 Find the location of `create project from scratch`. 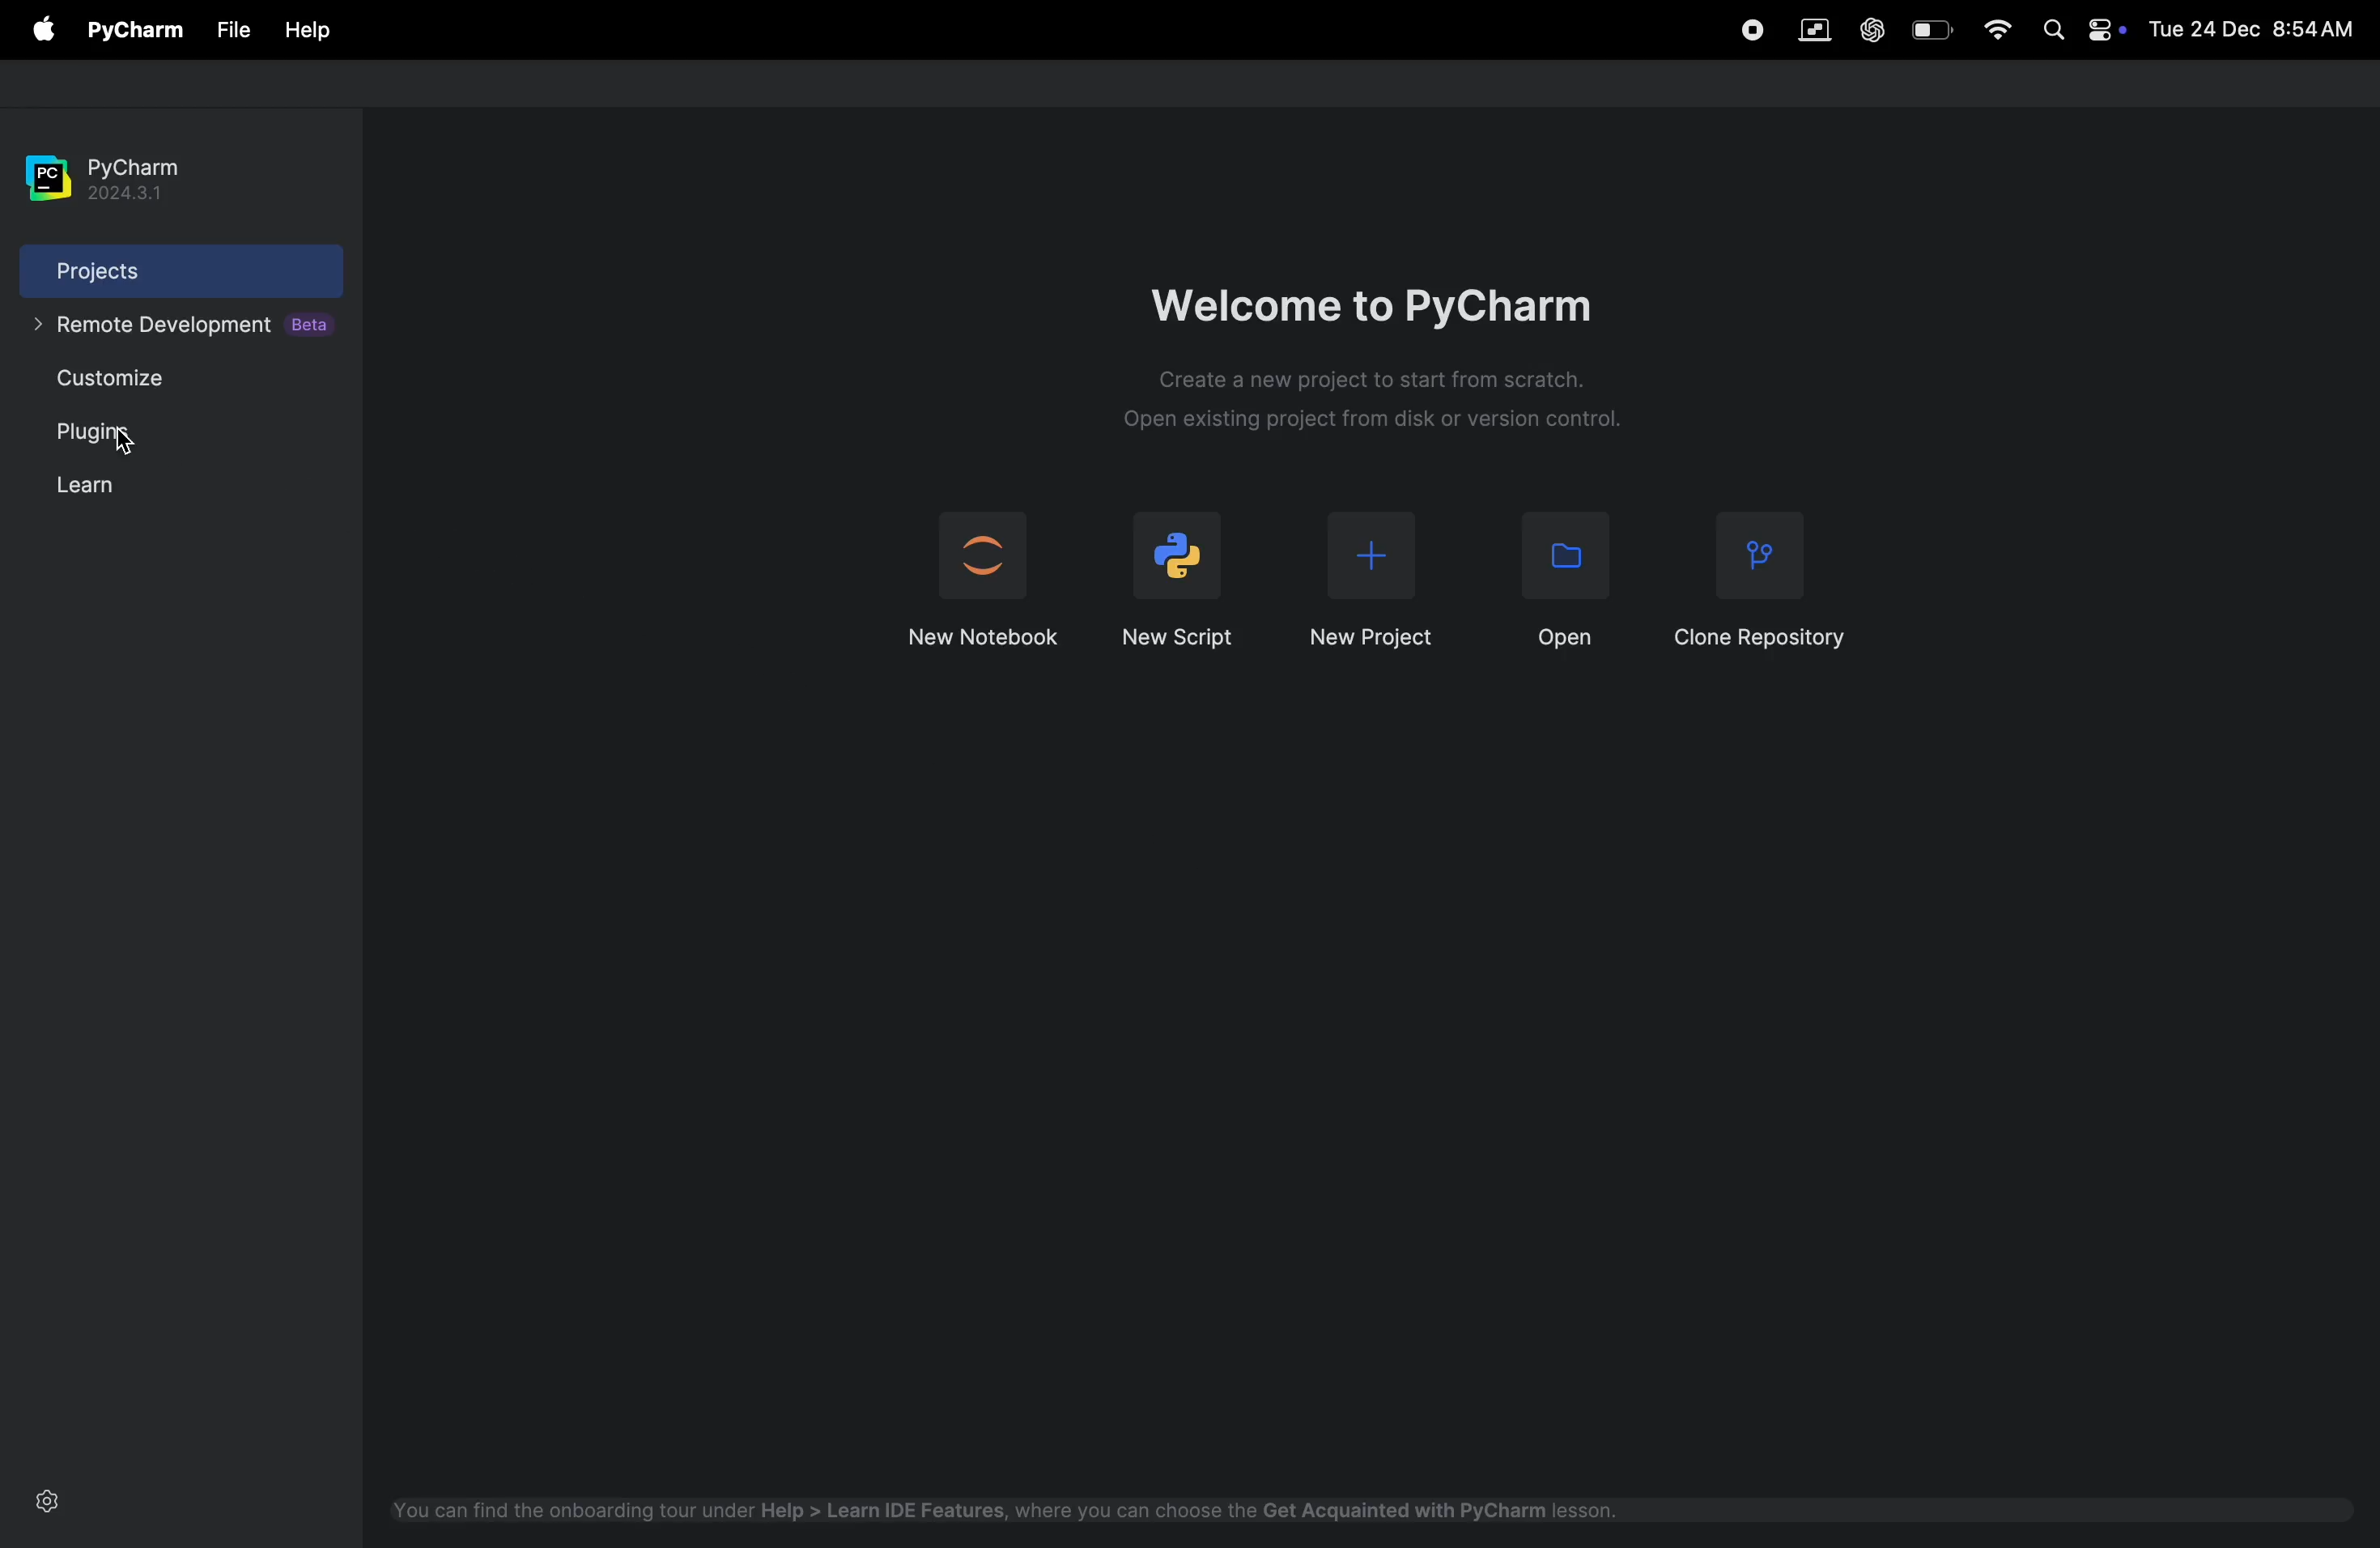

create project from scratch is located at coordinates (1379, 402).